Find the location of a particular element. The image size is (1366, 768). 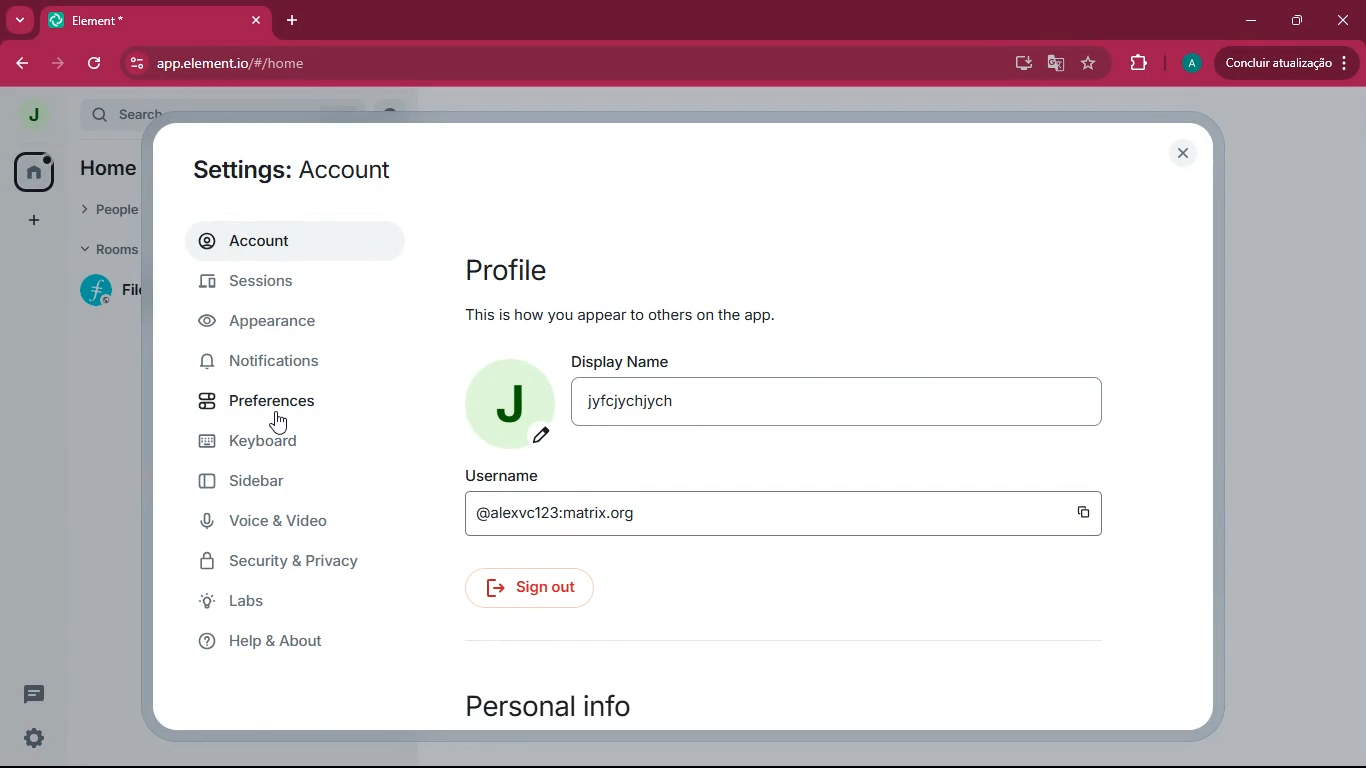

Help & About is located at coordinates (288, 640).